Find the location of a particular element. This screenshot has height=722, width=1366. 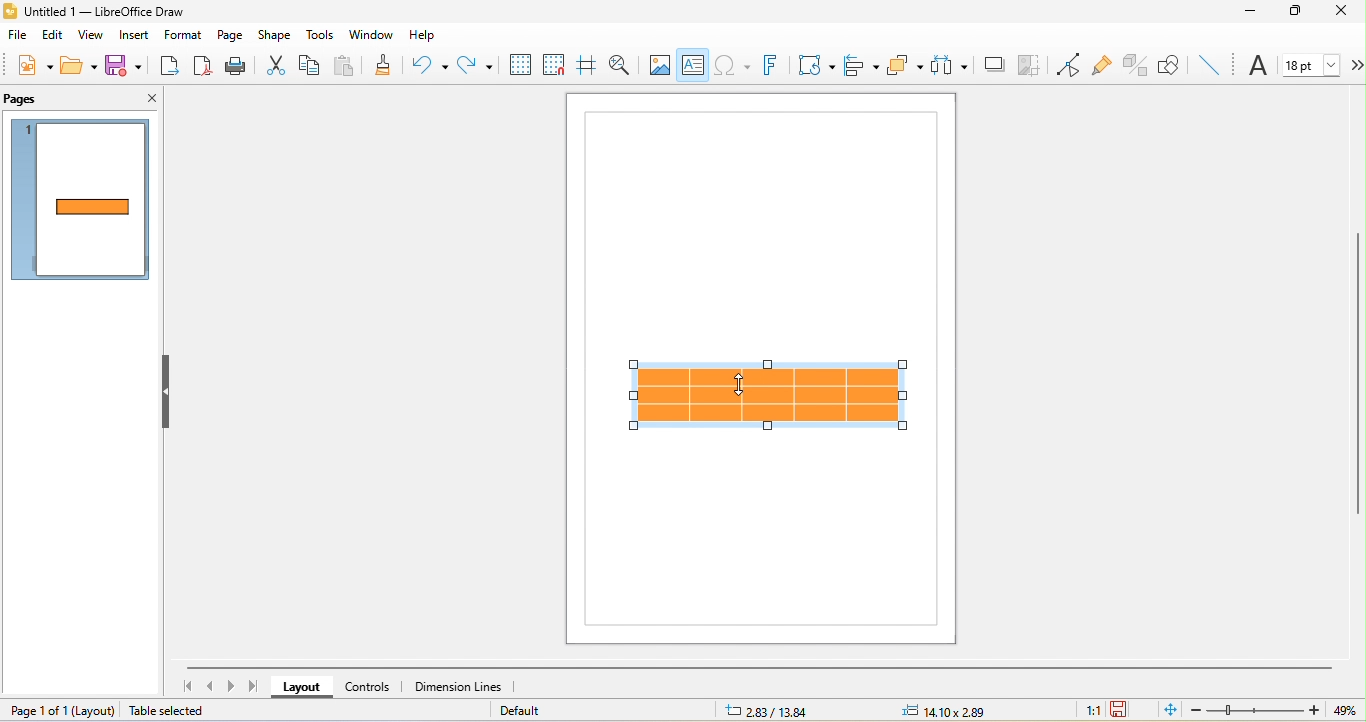

fontwork text  is located at coordinates (771, 65).